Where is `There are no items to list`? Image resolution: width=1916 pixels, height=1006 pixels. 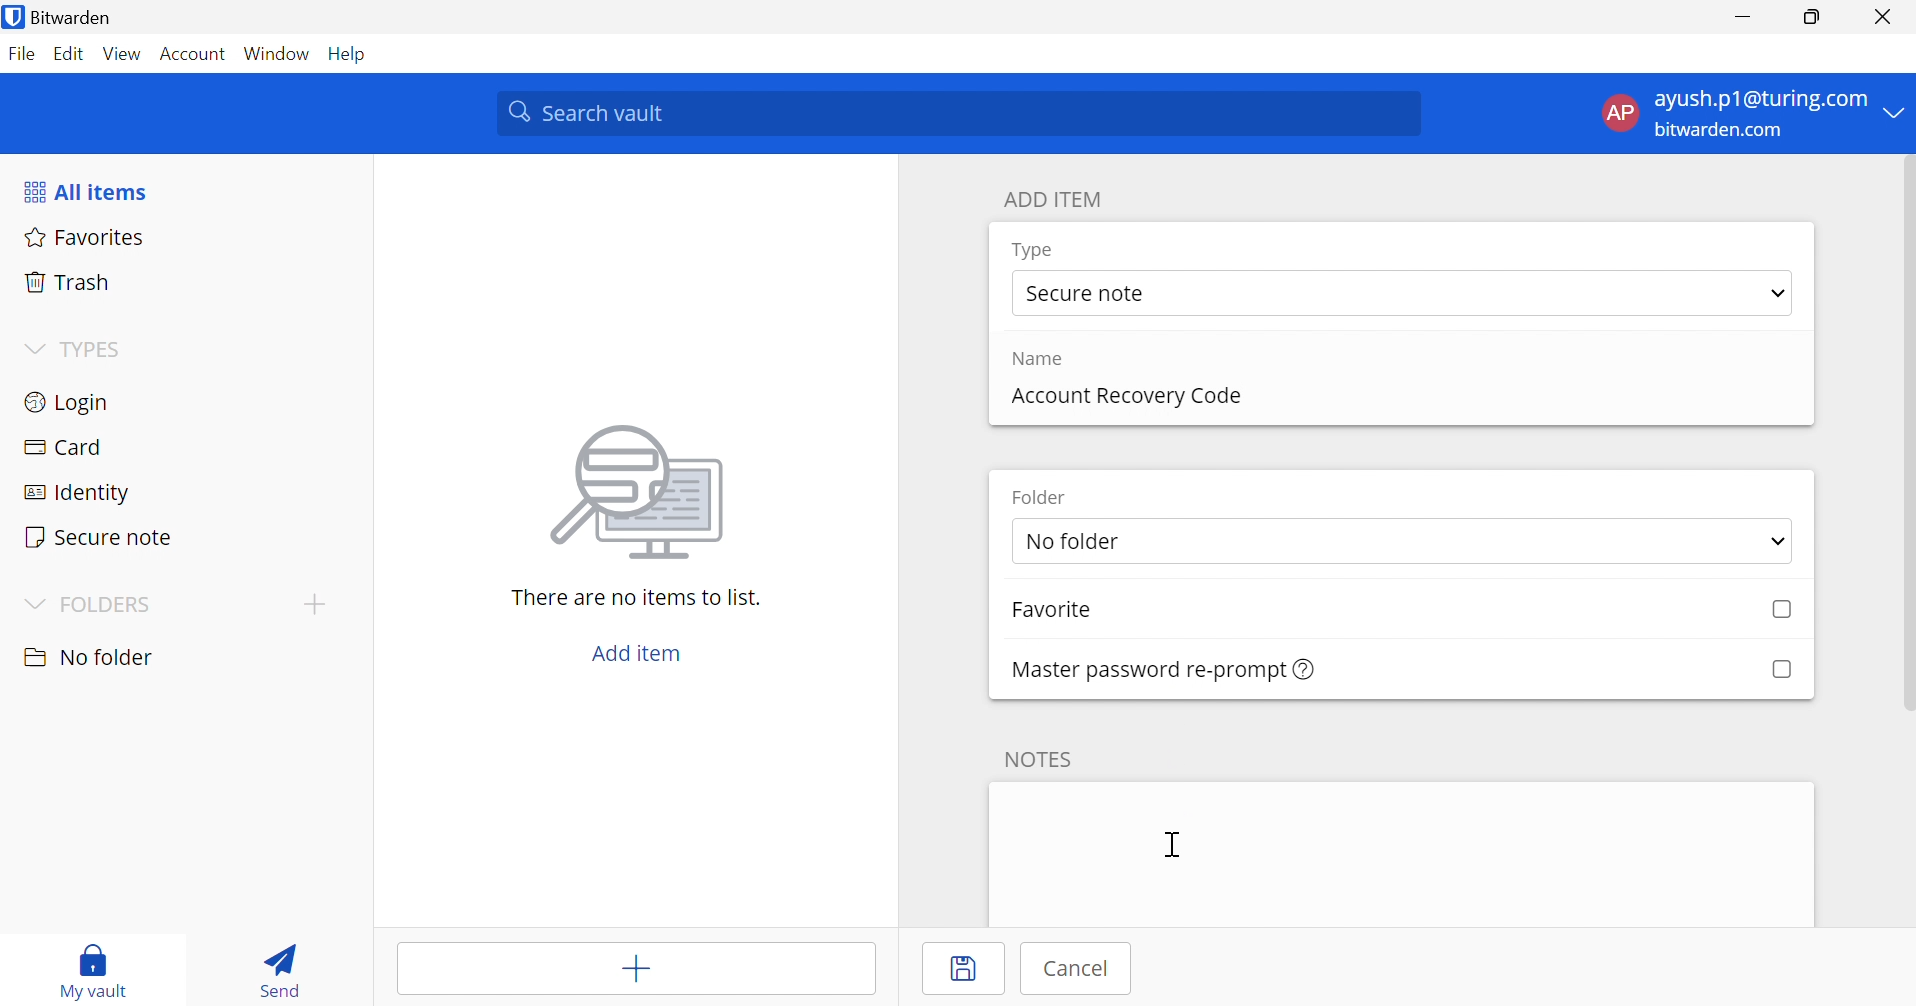
There are no items to list is located at coordinates (635, 598).